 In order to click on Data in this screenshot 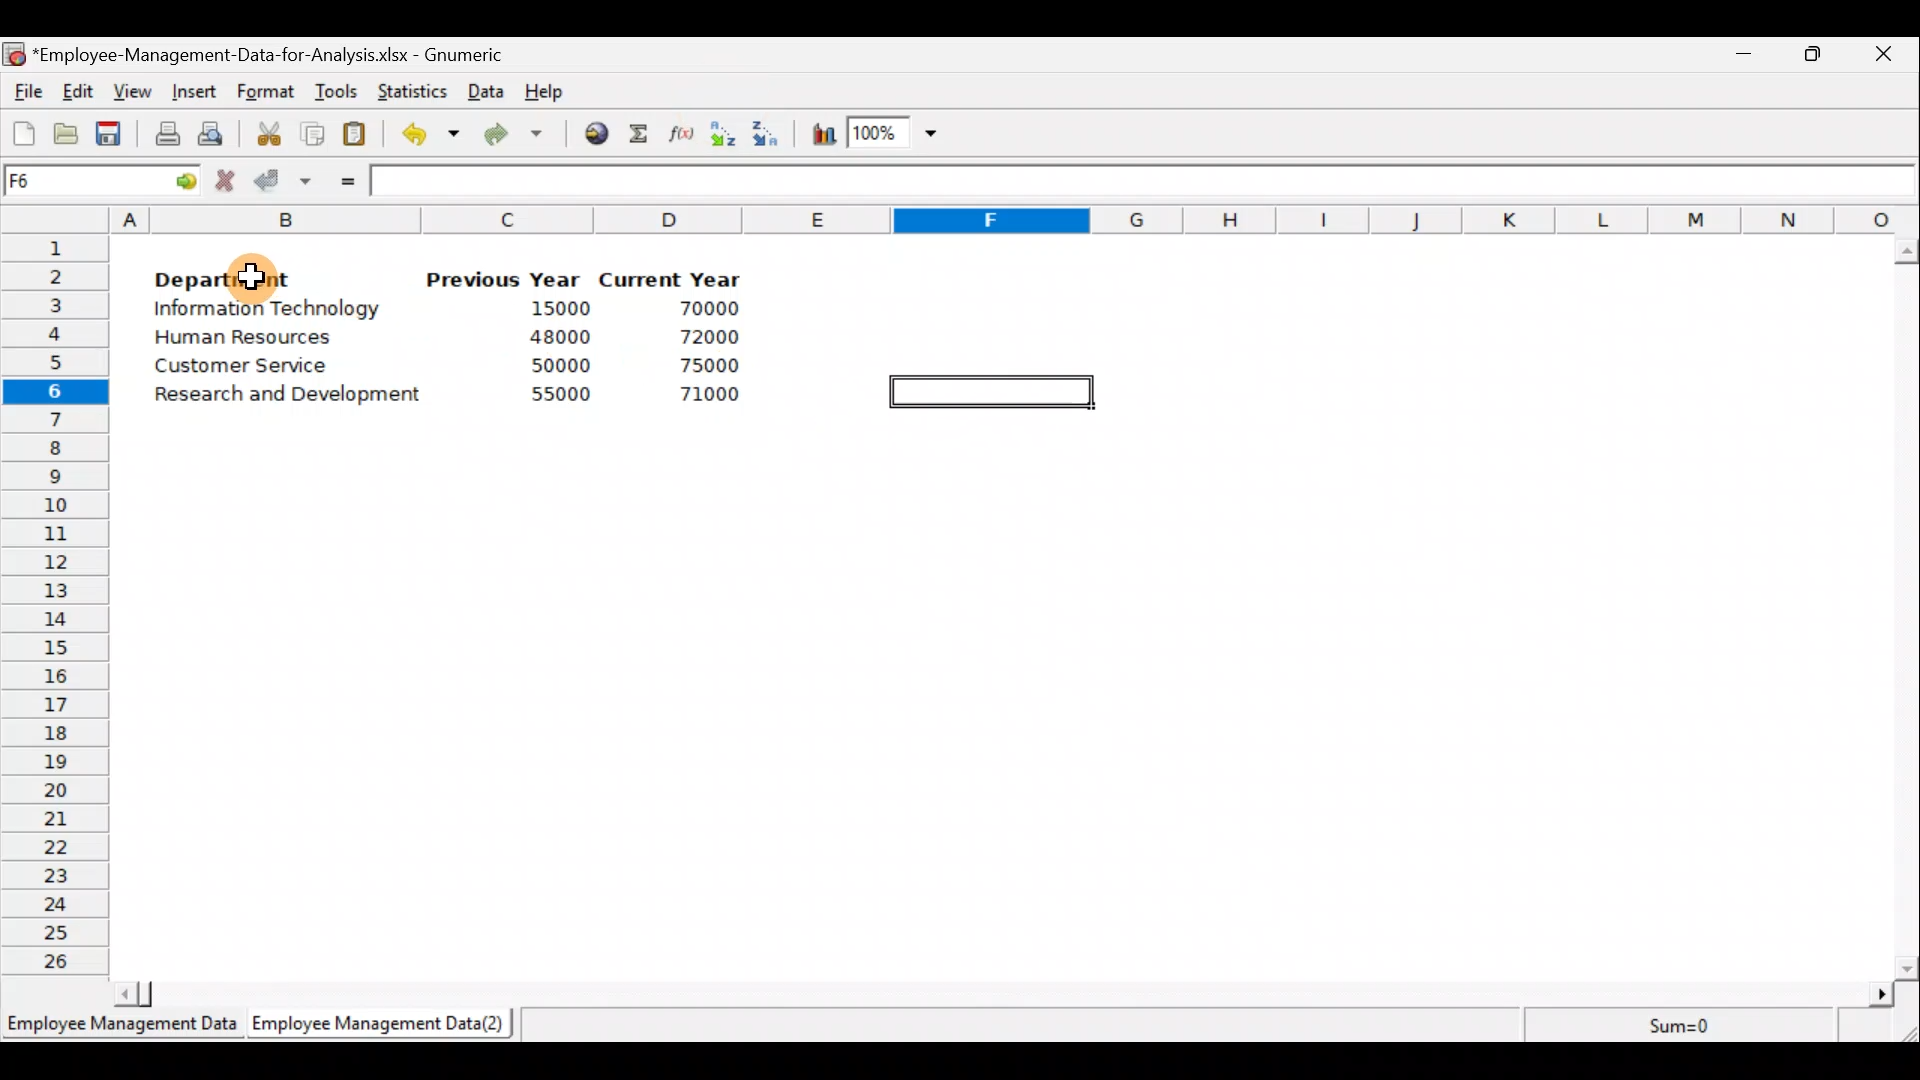, I will do `click(486, 91)`.